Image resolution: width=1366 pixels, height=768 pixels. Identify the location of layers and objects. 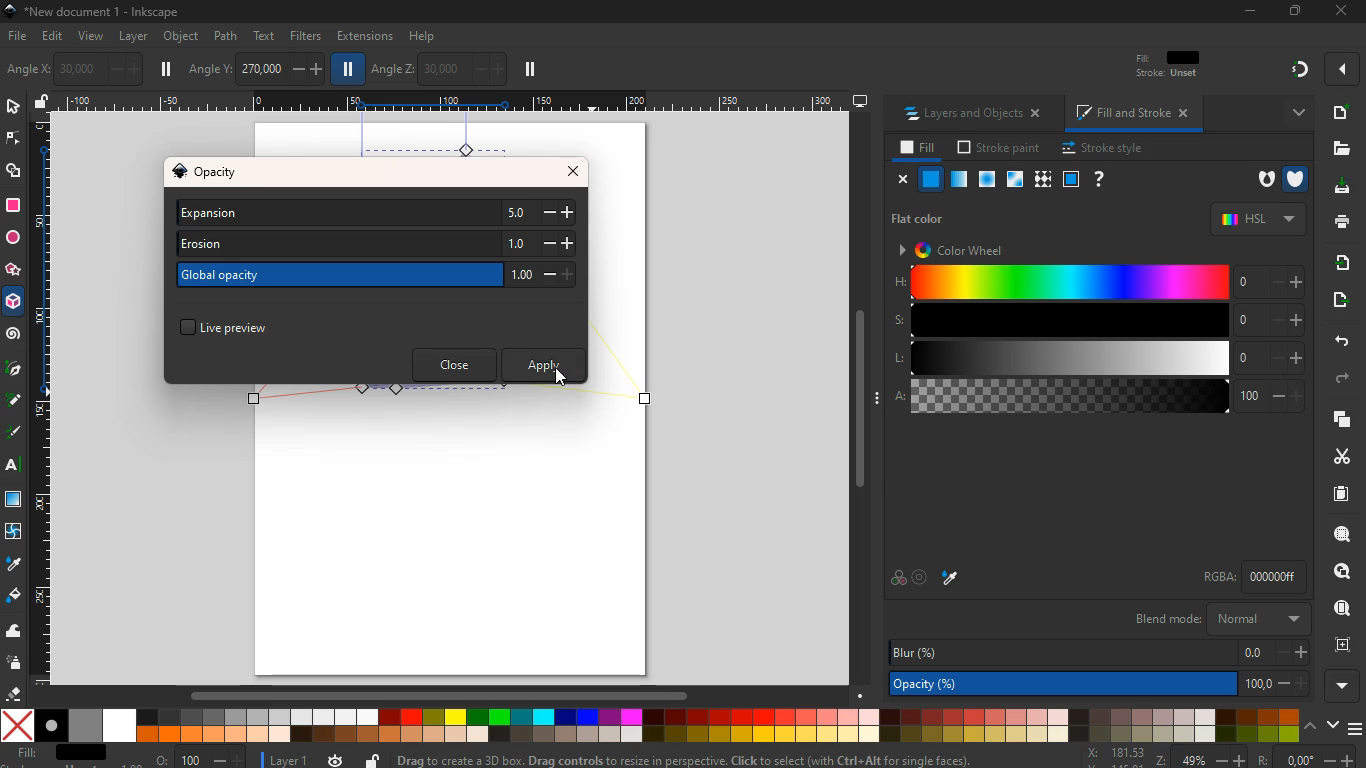
(978, 115).